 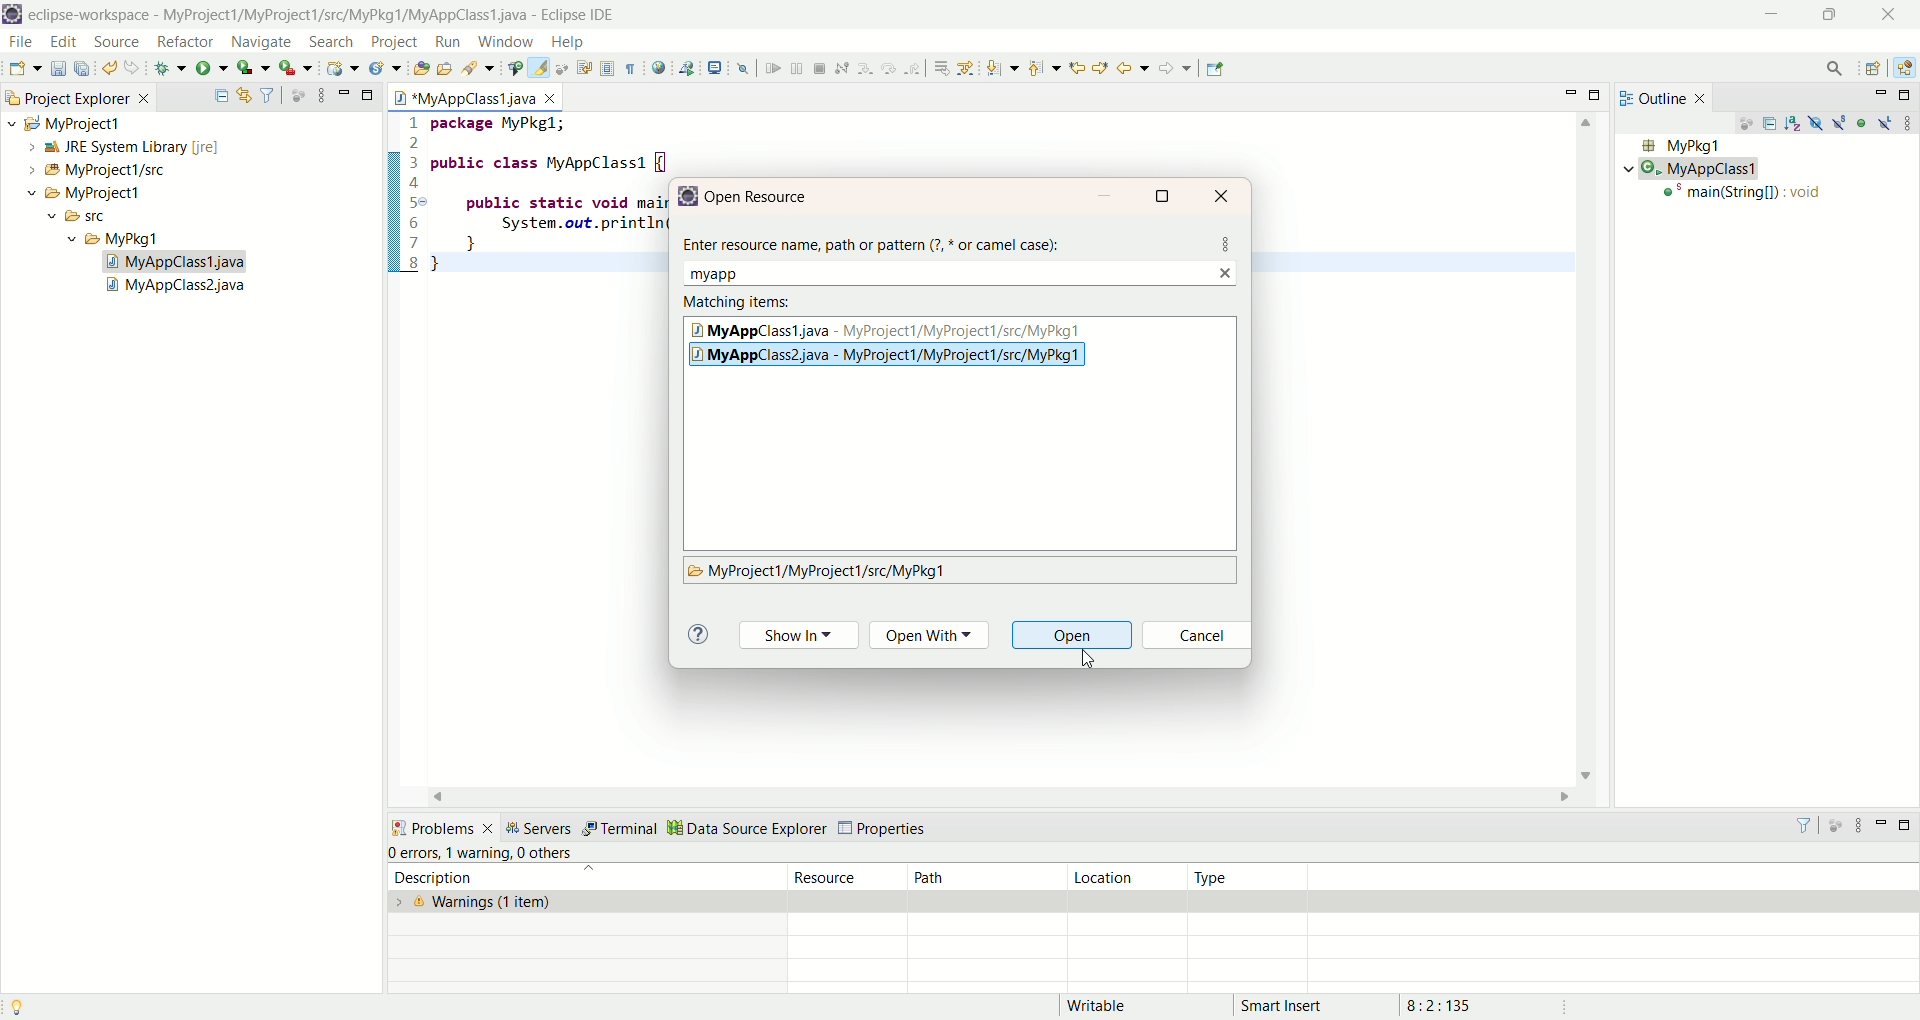 What do you see at coordinates (592, 67) in the screenshot?
I see `toggle word wrap` at bounding box center [592, 67].